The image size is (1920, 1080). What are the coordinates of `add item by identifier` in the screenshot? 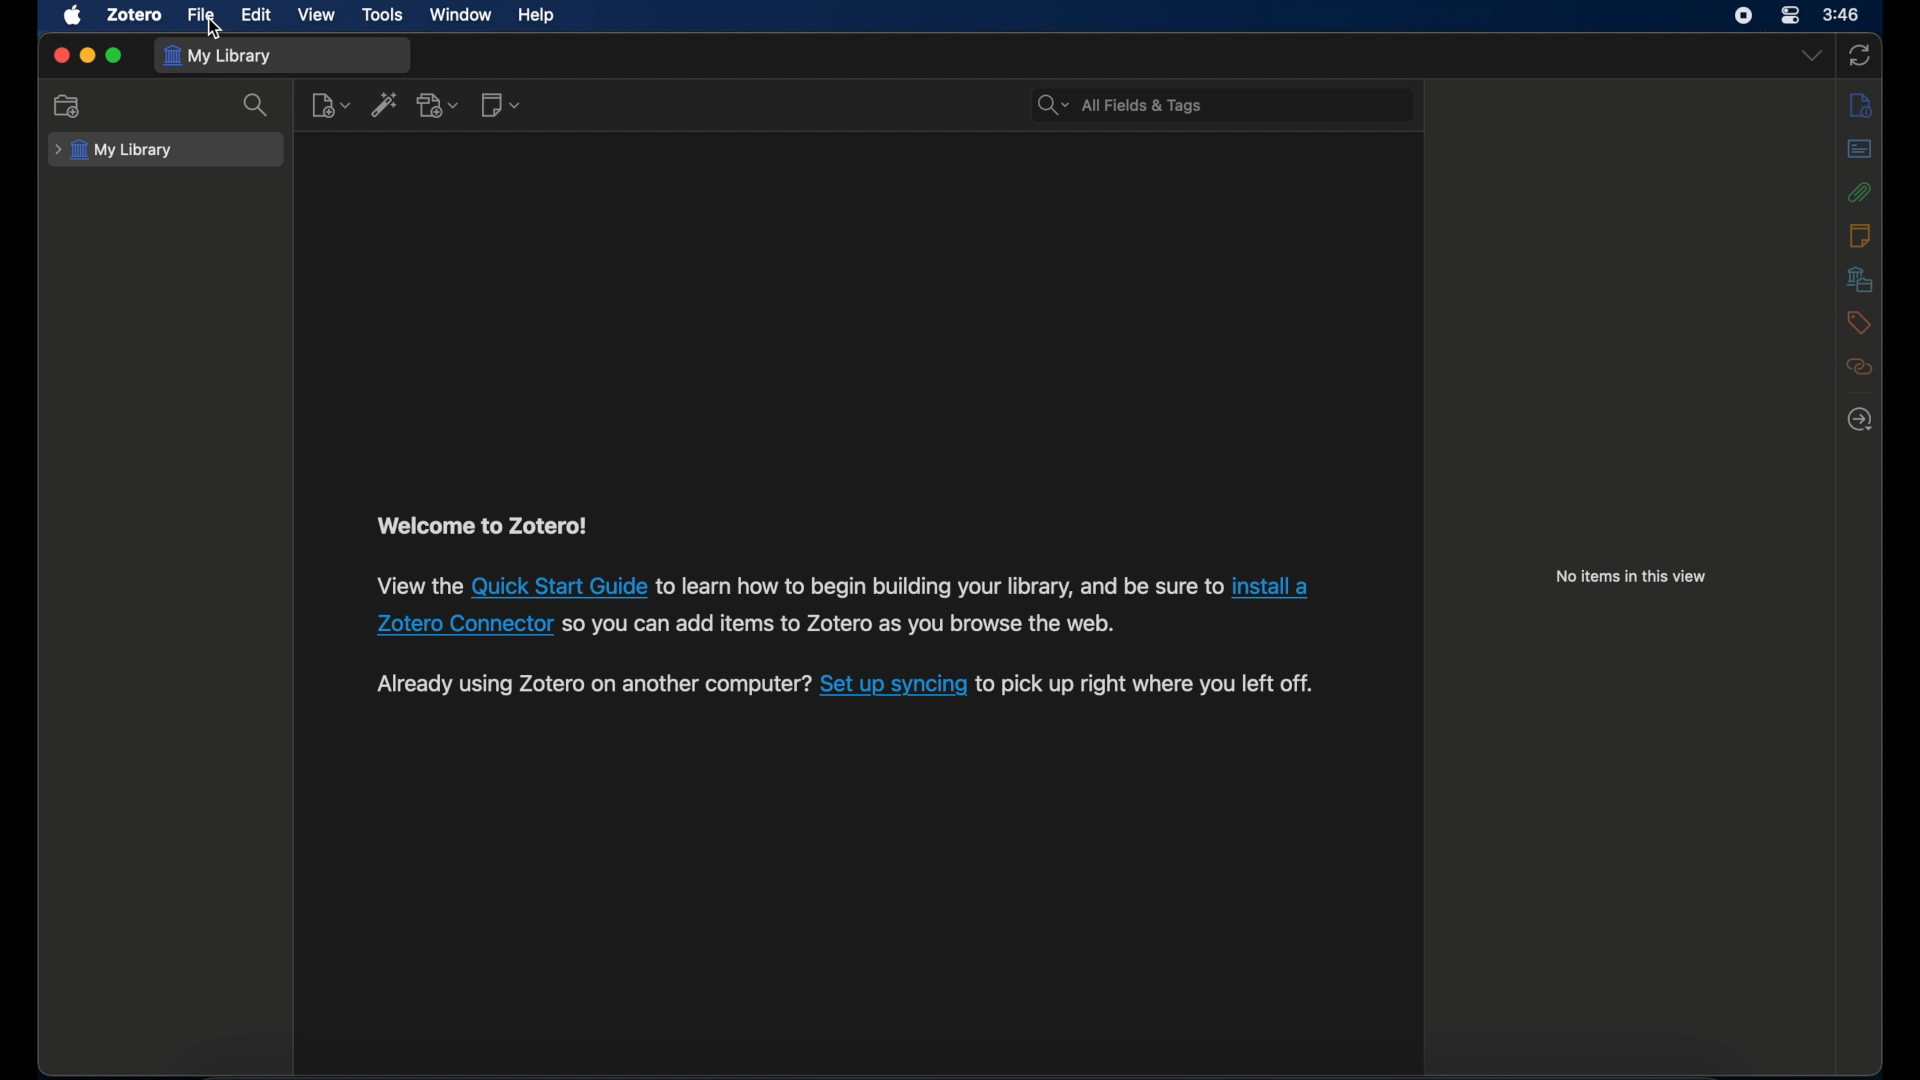 It's located at (386, 104).